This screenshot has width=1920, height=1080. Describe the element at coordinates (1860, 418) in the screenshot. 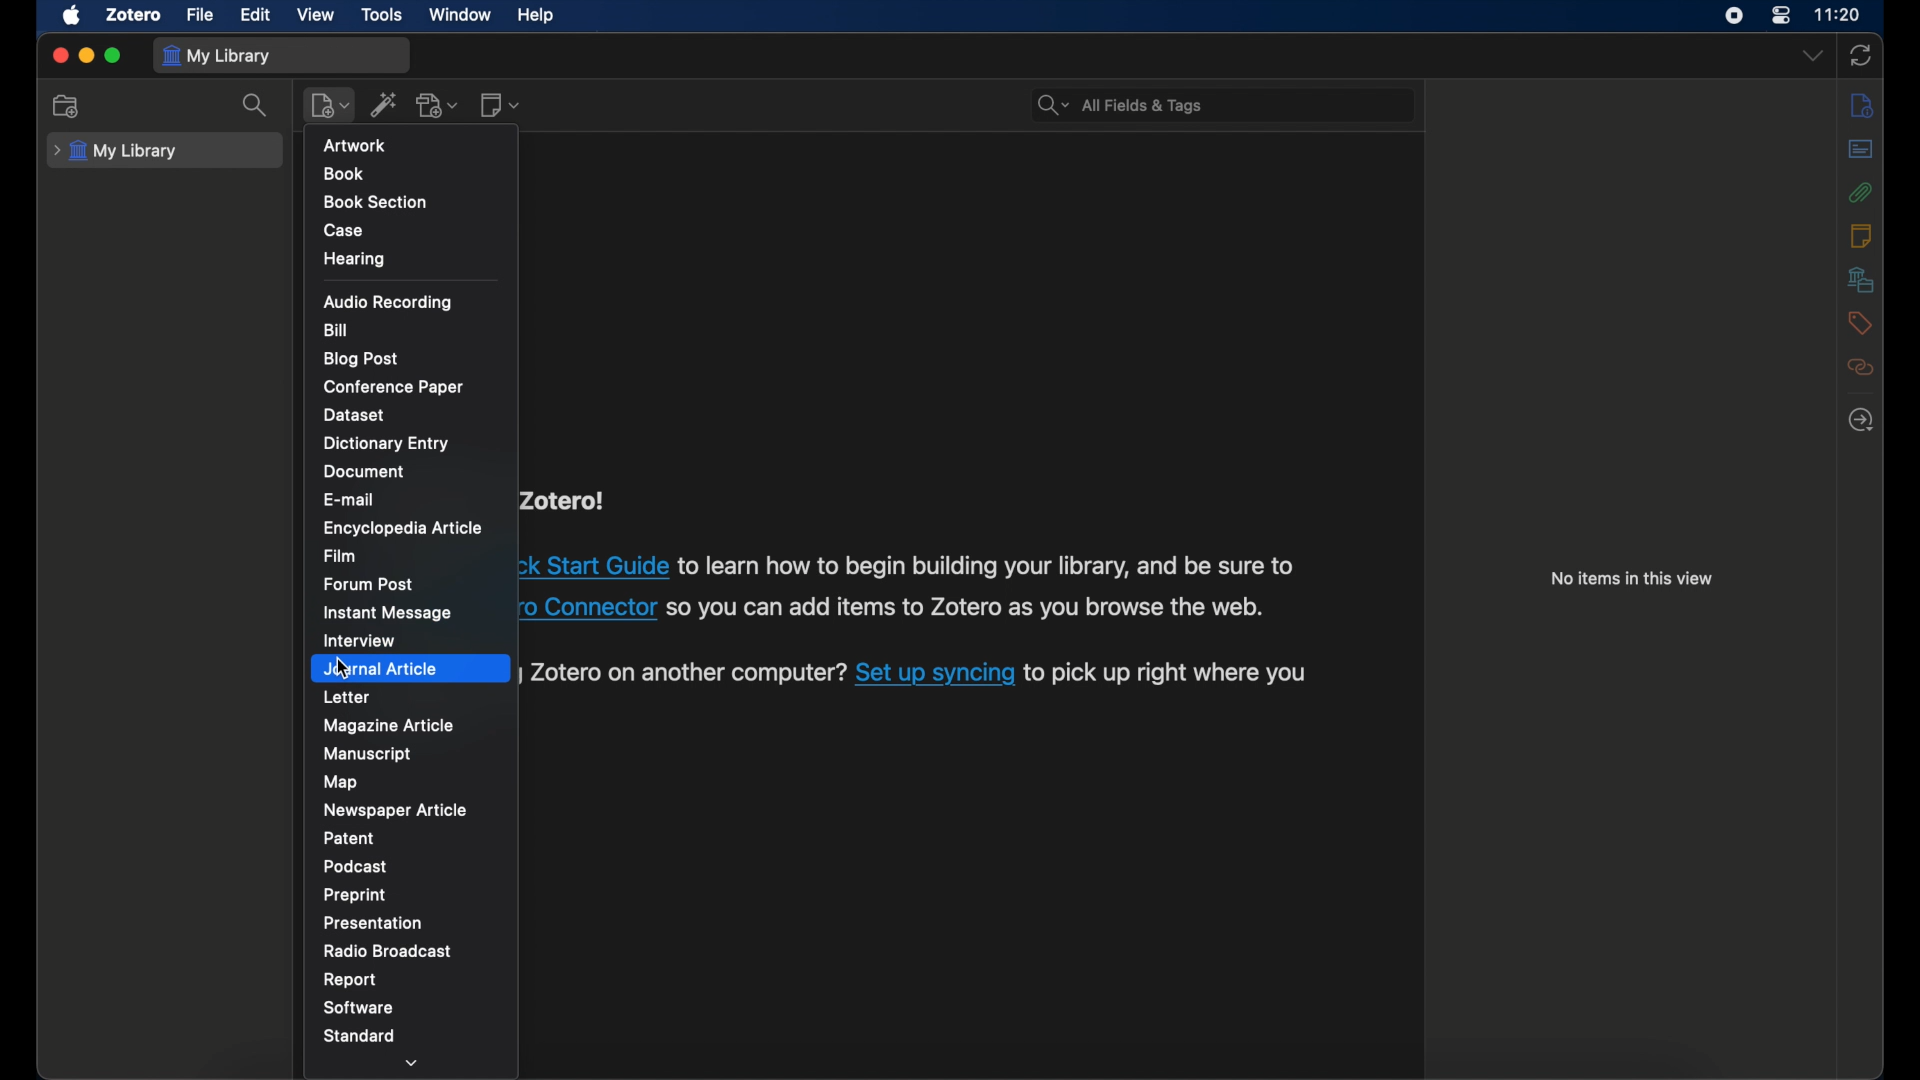

I see `locate` at that location.